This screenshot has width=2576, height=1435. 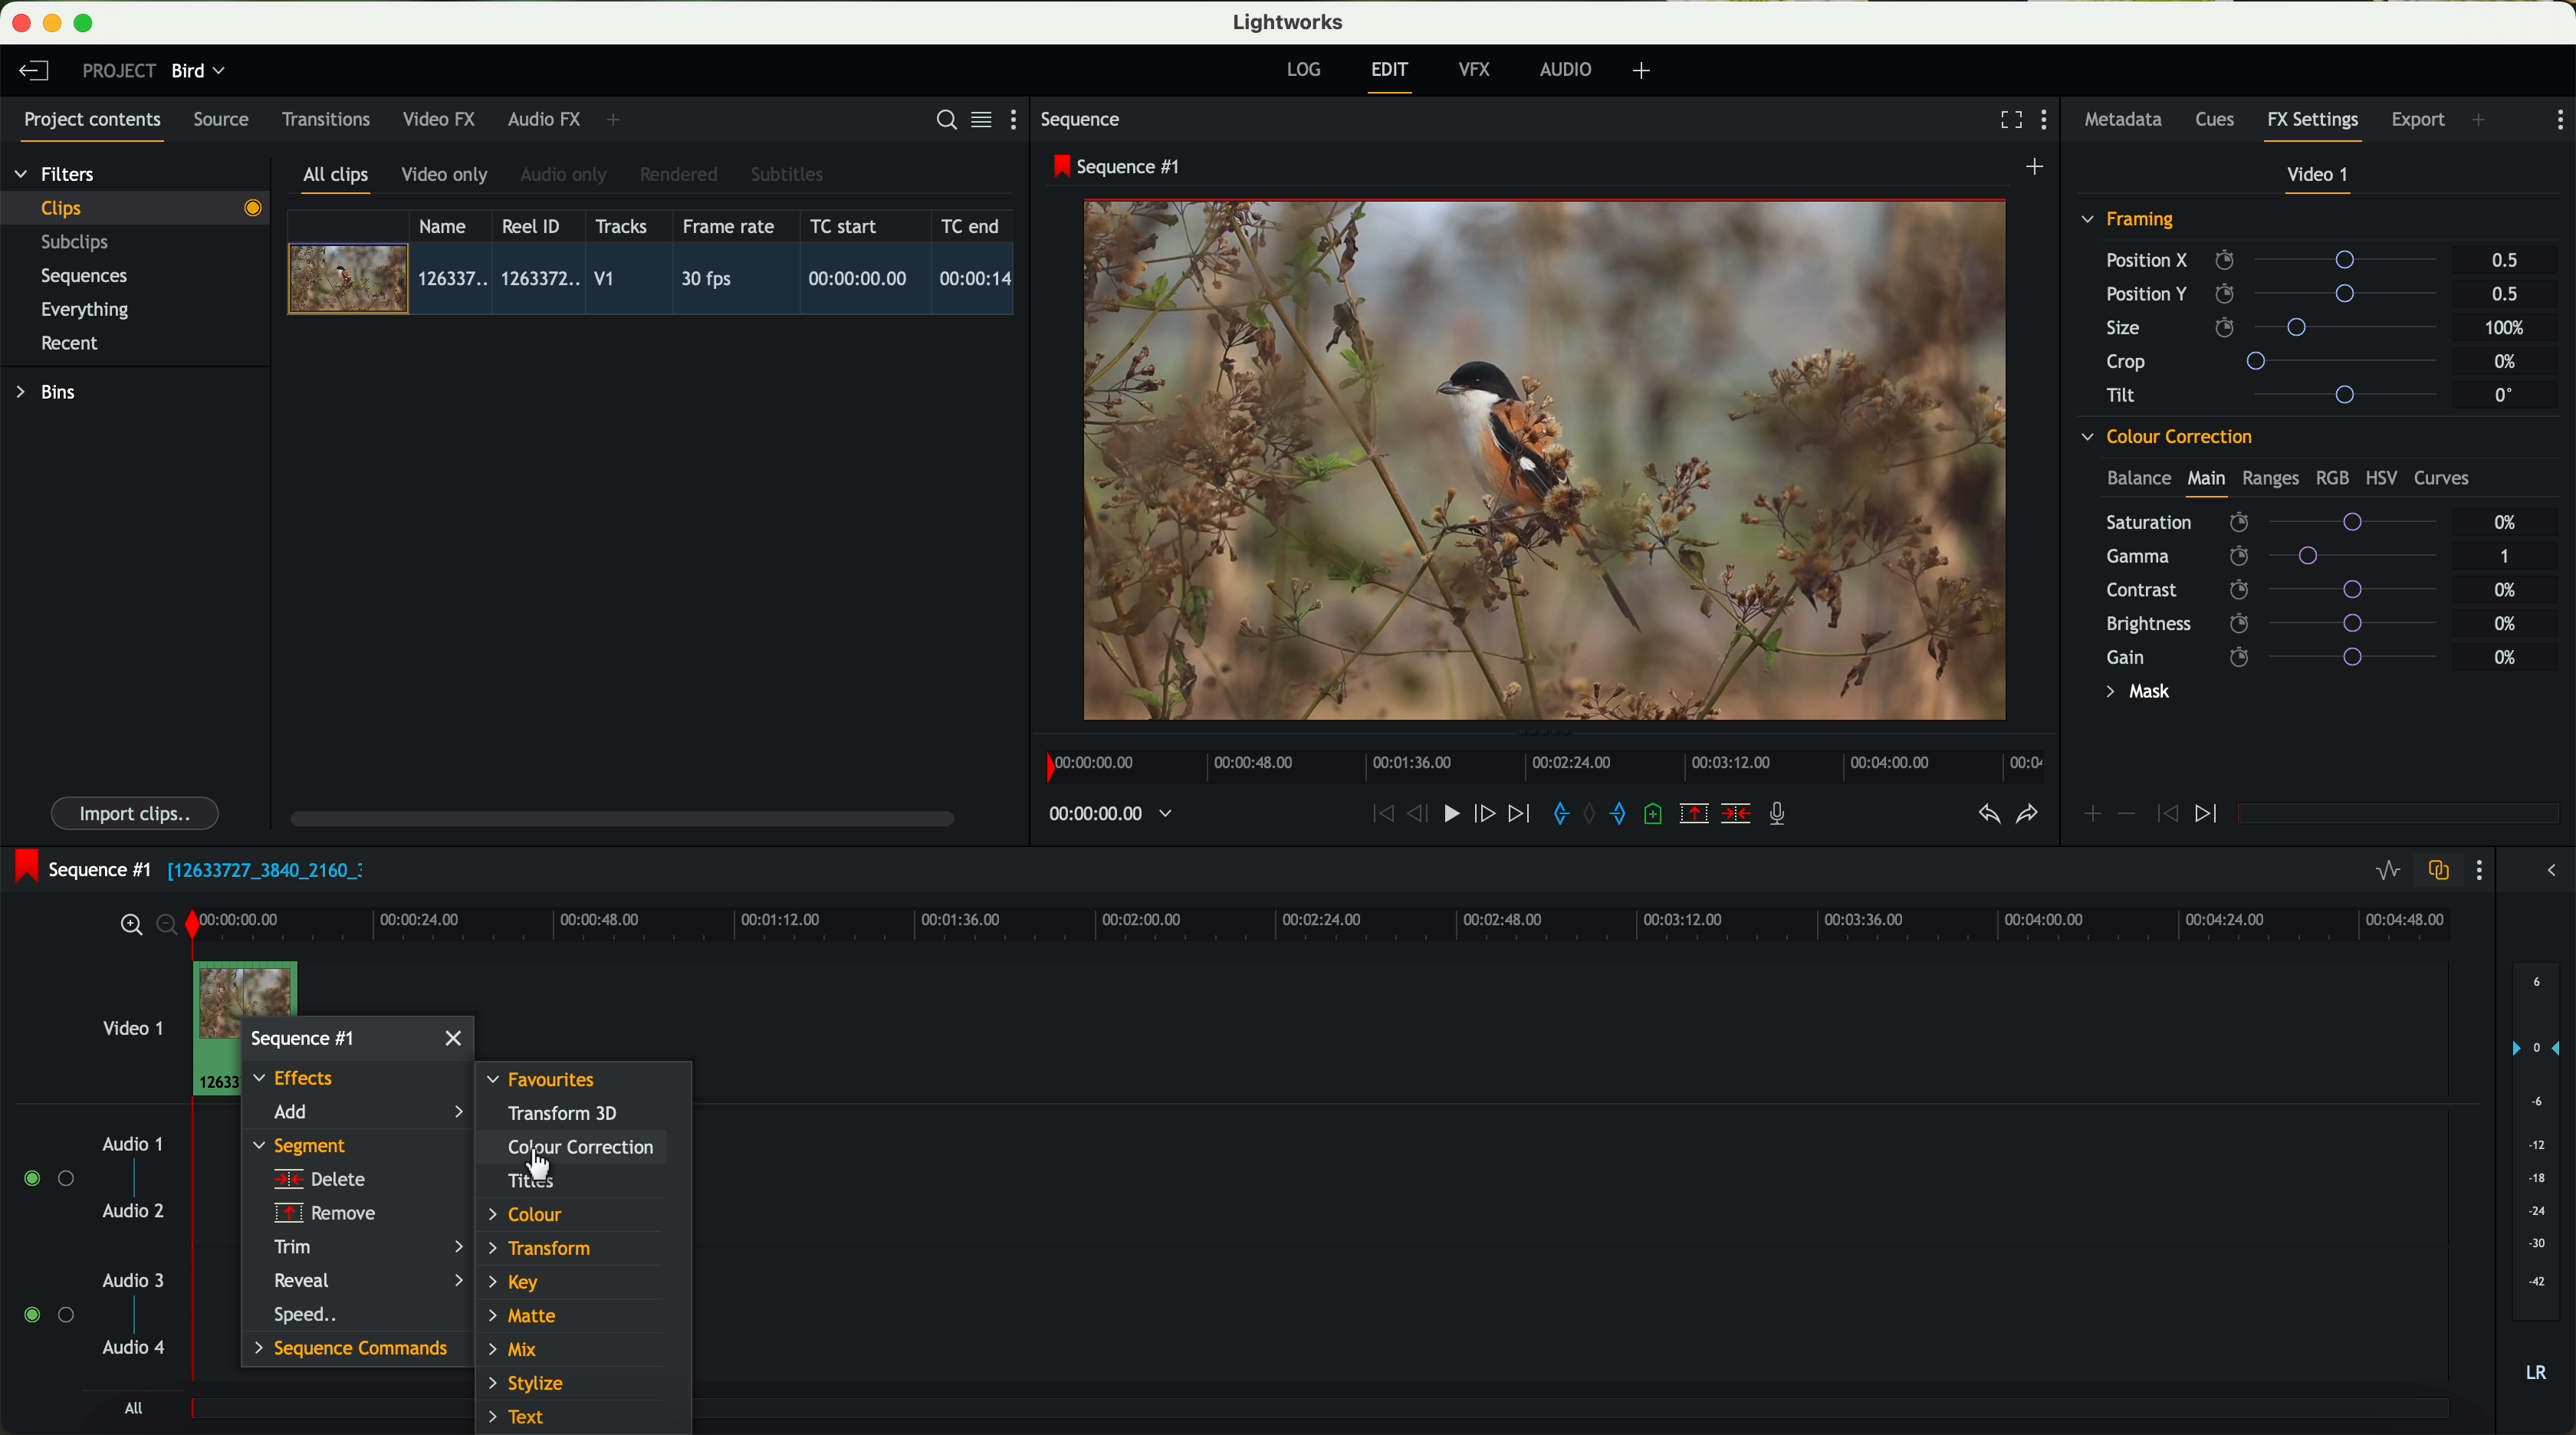 I want to click on balance, so click(x=2139, y=480).